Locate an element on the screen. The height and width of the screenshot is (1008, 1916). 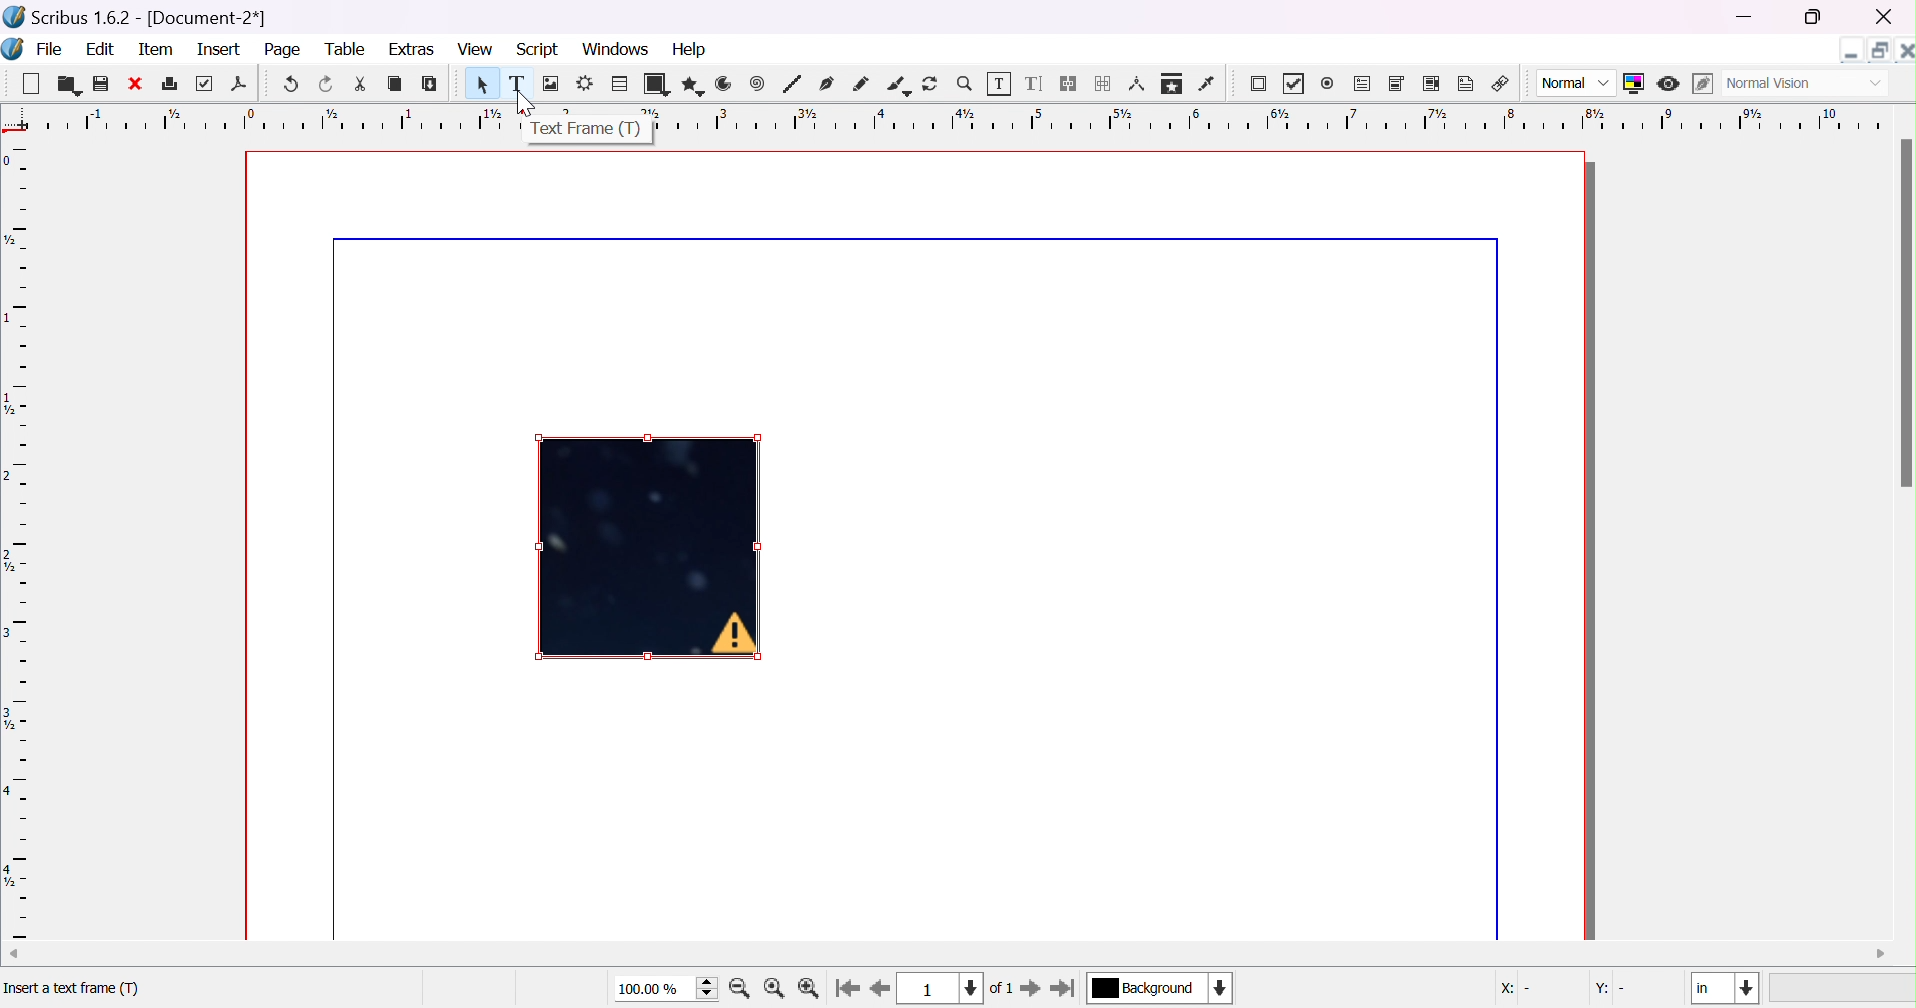
undo is located at coordinates (294, 85).